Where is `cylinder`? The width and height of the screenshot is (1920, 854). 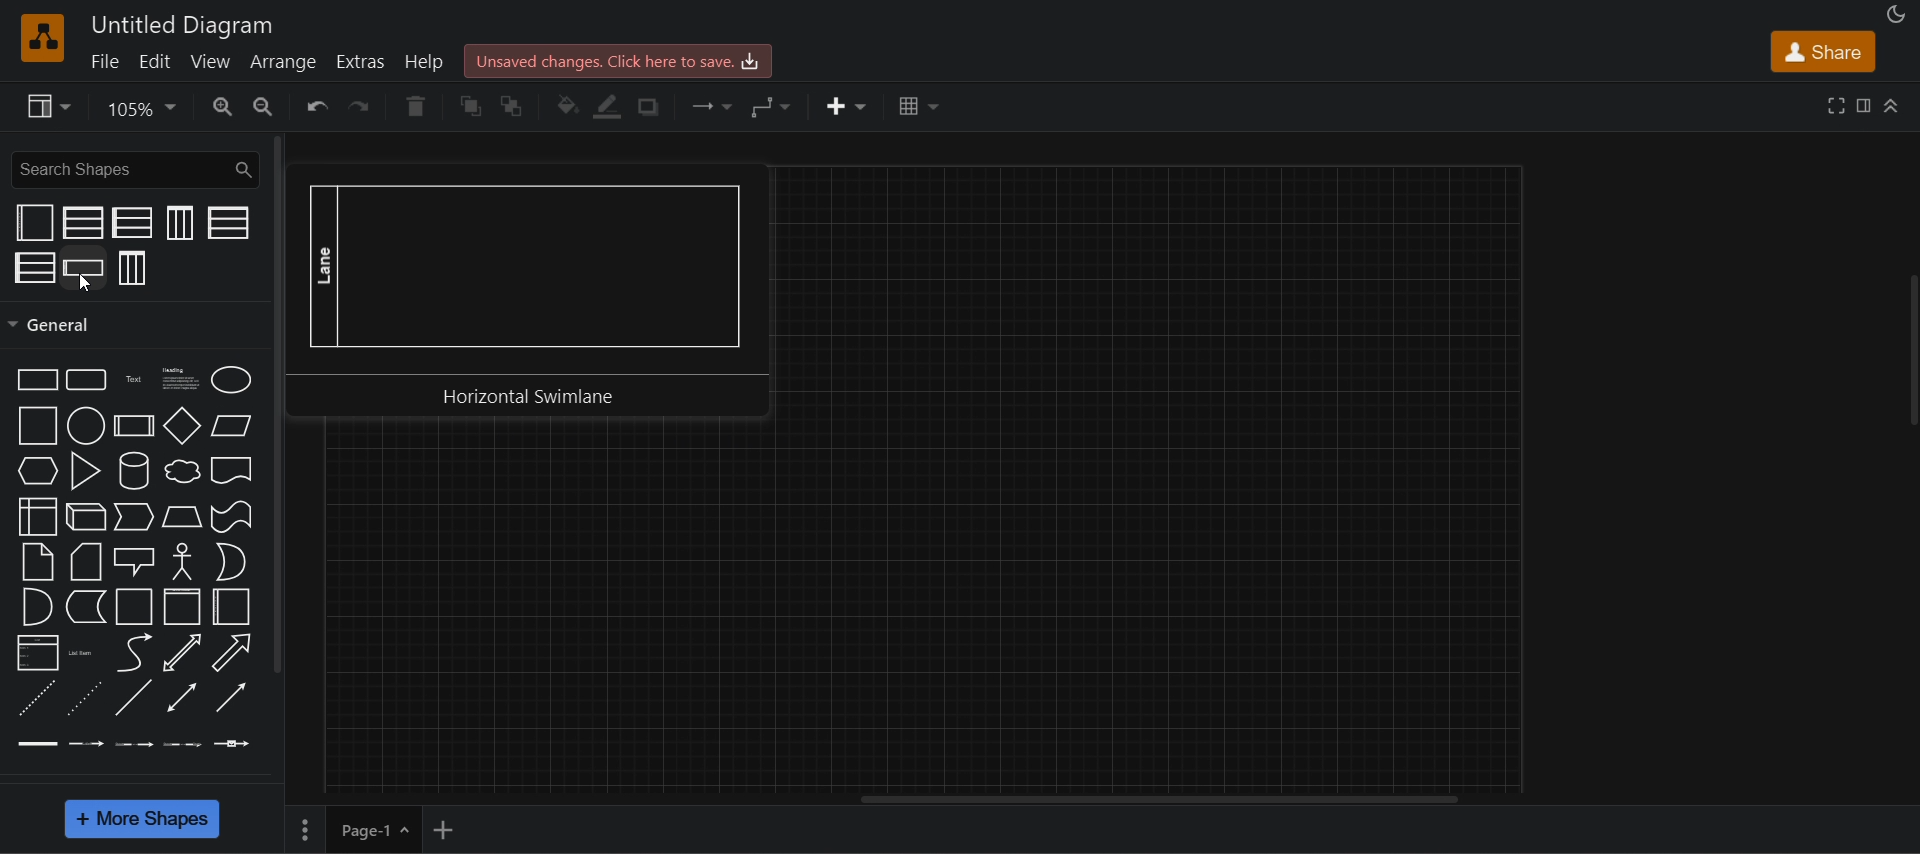 cylinder is located at coordinates (131, 470).